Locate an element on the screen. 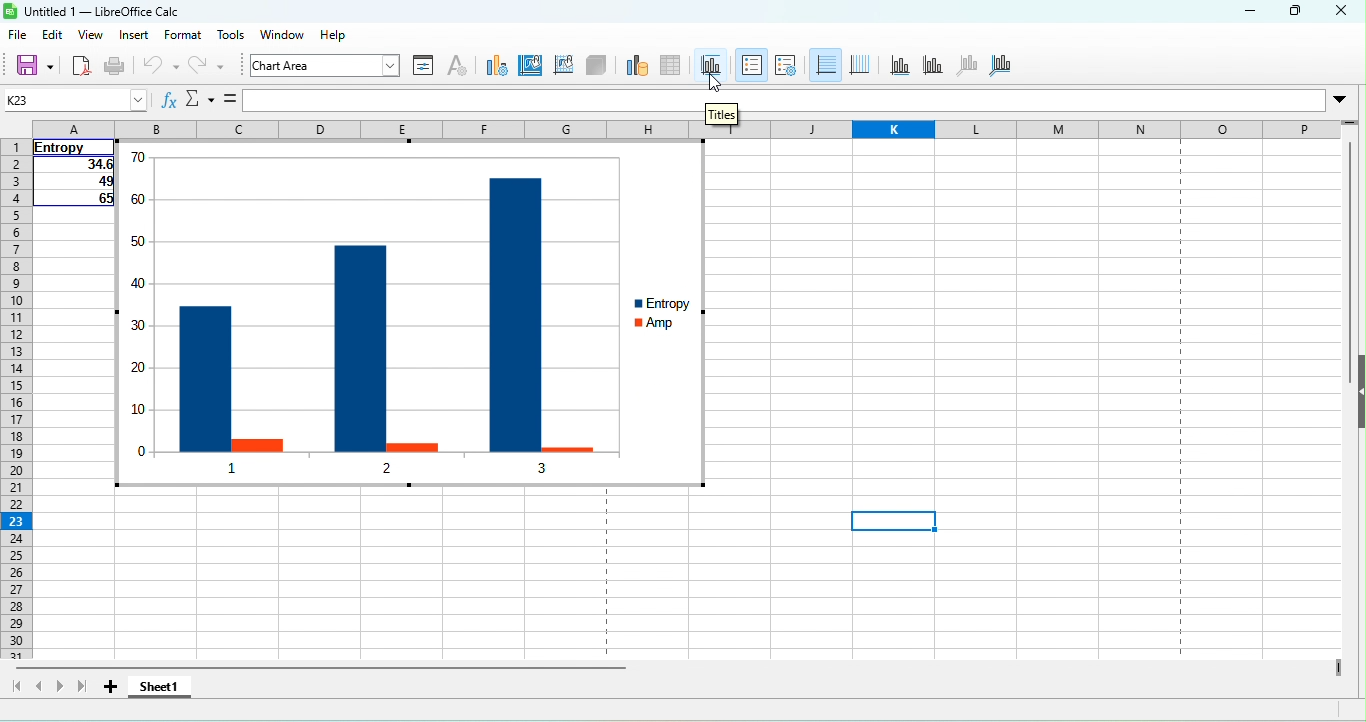  amp 3 is located at coordinates (568, 444).